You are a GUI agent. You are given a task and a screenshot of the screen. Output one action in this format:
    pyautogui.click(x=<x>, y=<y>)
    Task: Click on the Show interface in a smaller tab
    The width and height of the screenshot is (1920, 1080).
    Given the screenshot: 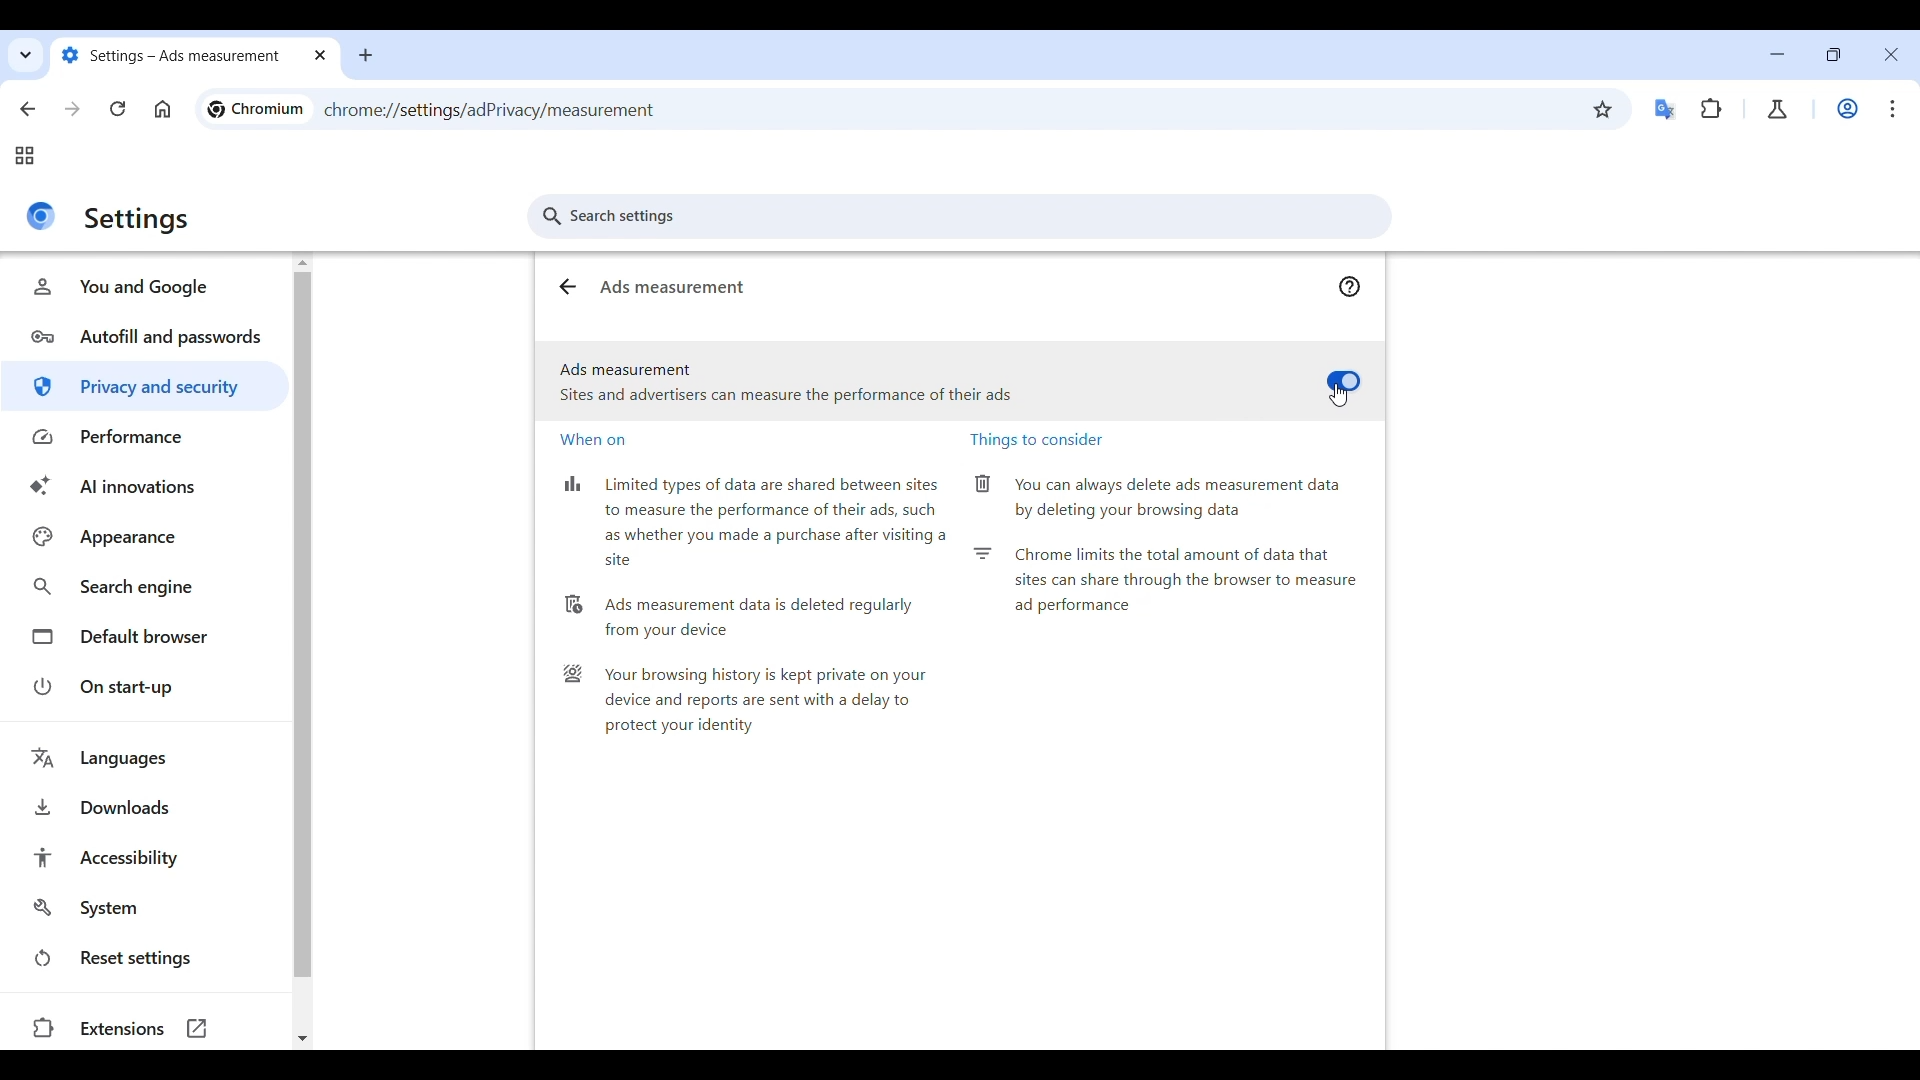 What is the action you would take?
    pyautogui.click(x=1834, y=54)
    